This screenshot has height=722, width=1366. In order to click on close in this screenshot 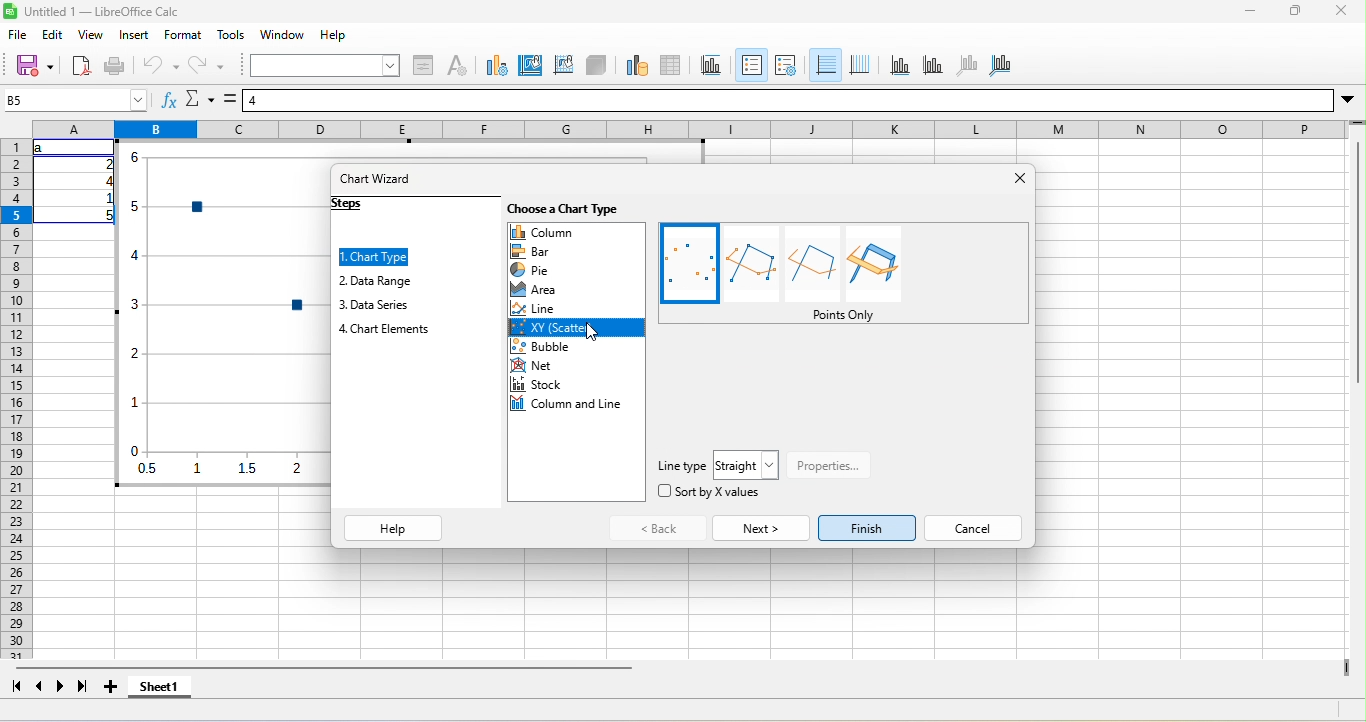, I will do `click(1021, 178)`.